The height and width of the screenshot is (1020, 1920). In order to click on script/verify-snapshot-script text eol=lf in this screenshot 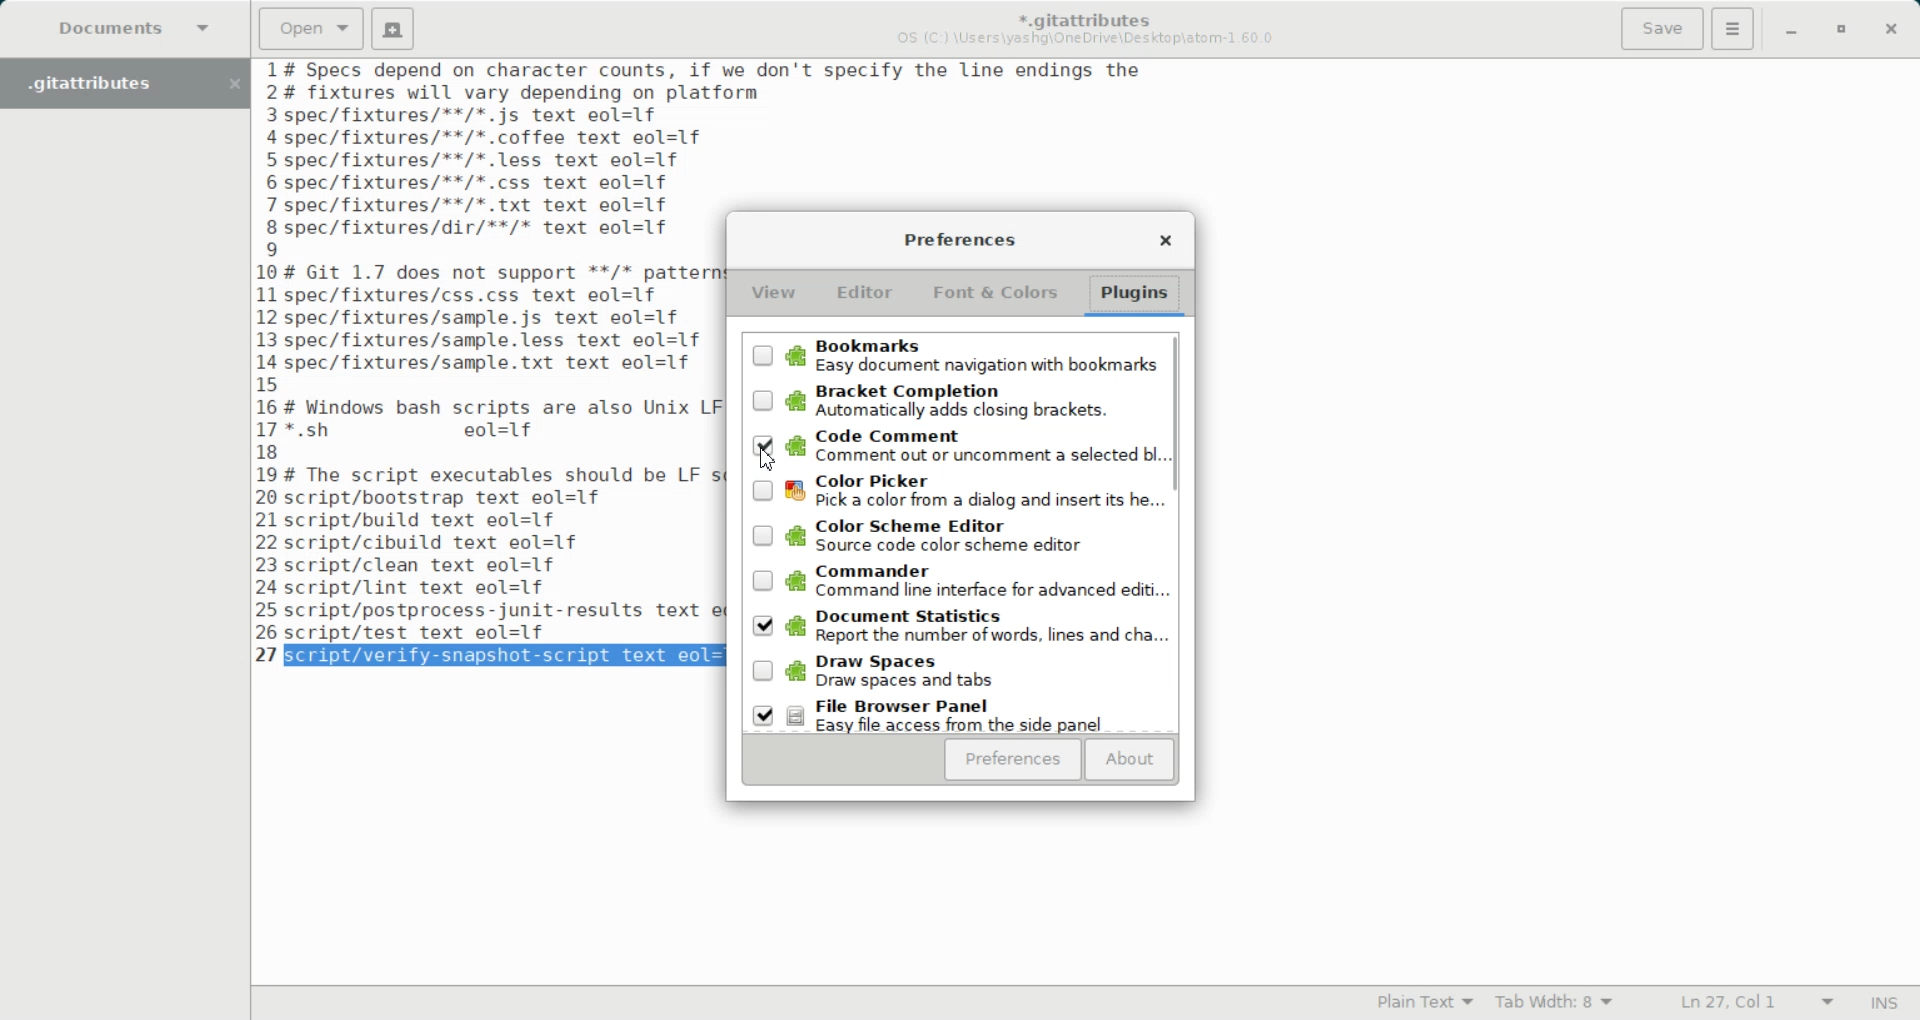, I will do `click(508, 656)`.